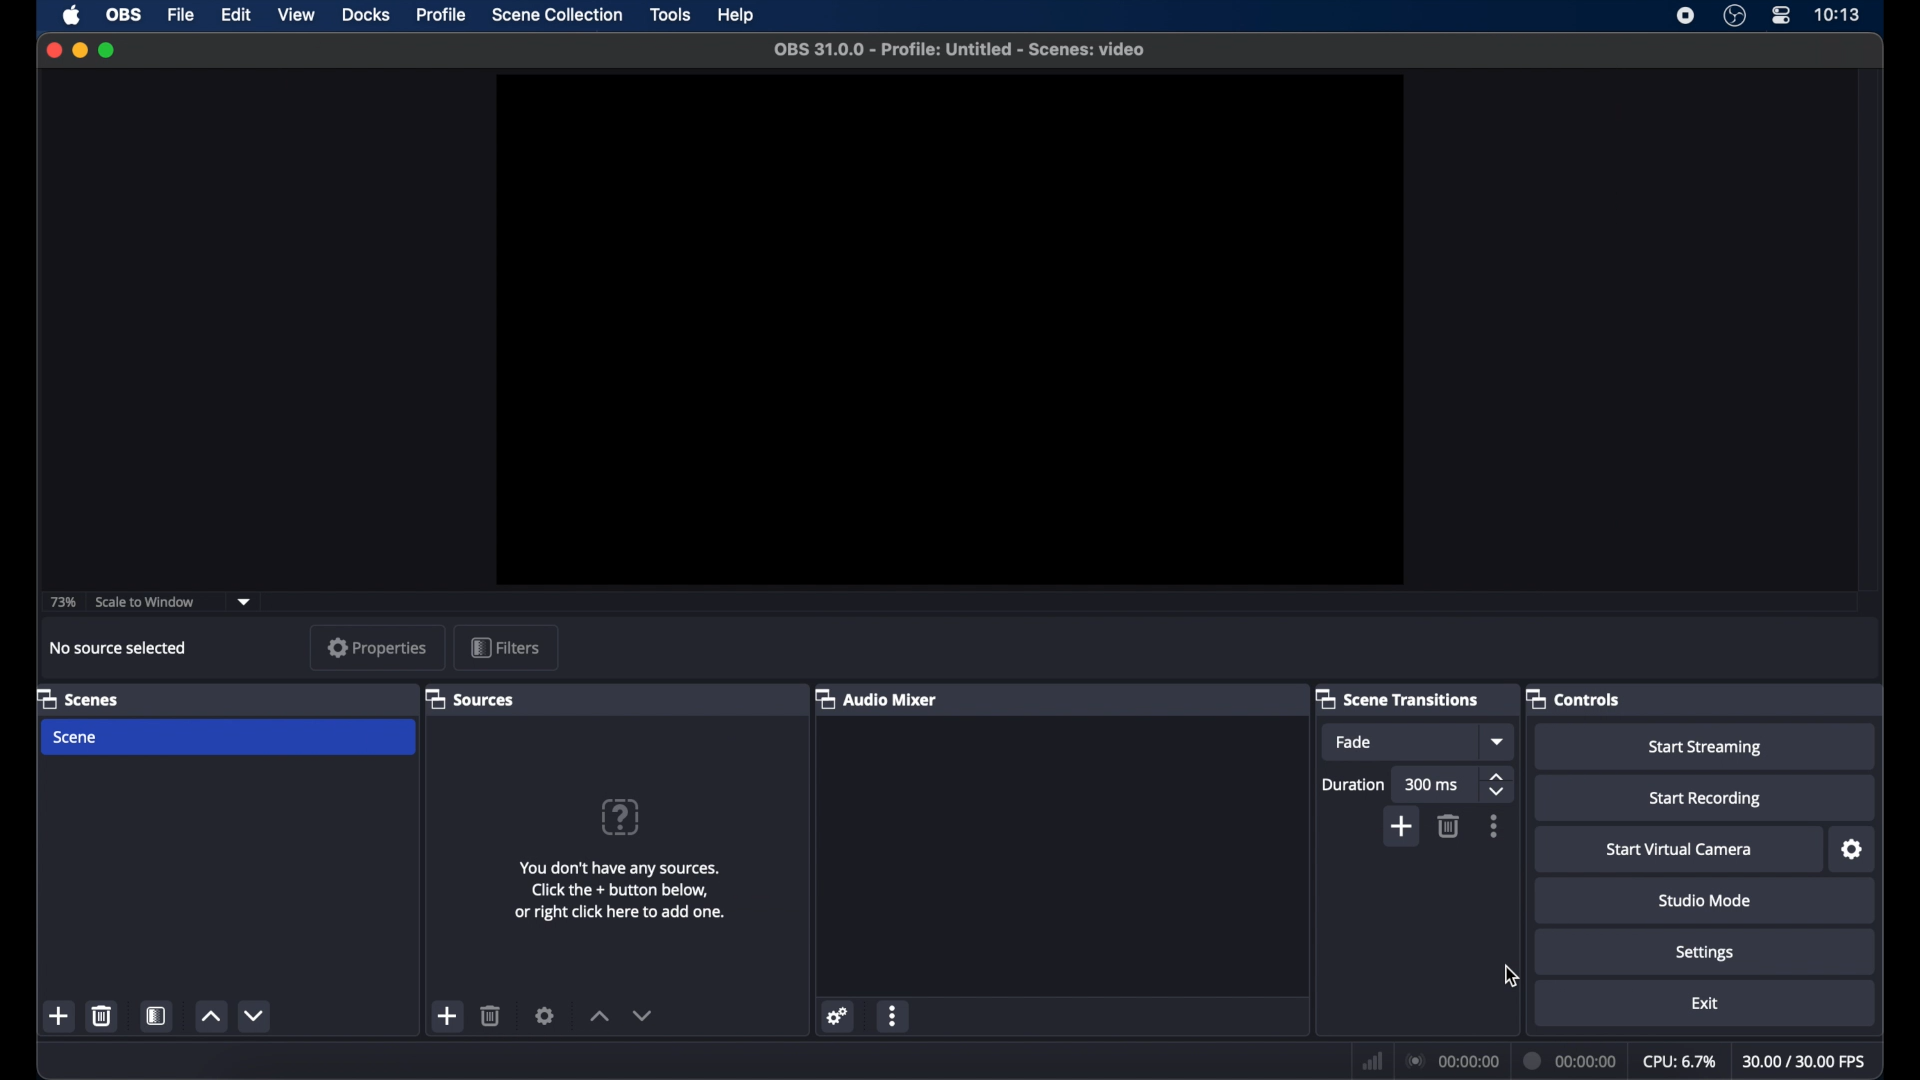 The height and width of the screenshot is (1080, 1920). Describe the element at coordinates (643, 1016) in the screenshot. I see `decrement` at that location.